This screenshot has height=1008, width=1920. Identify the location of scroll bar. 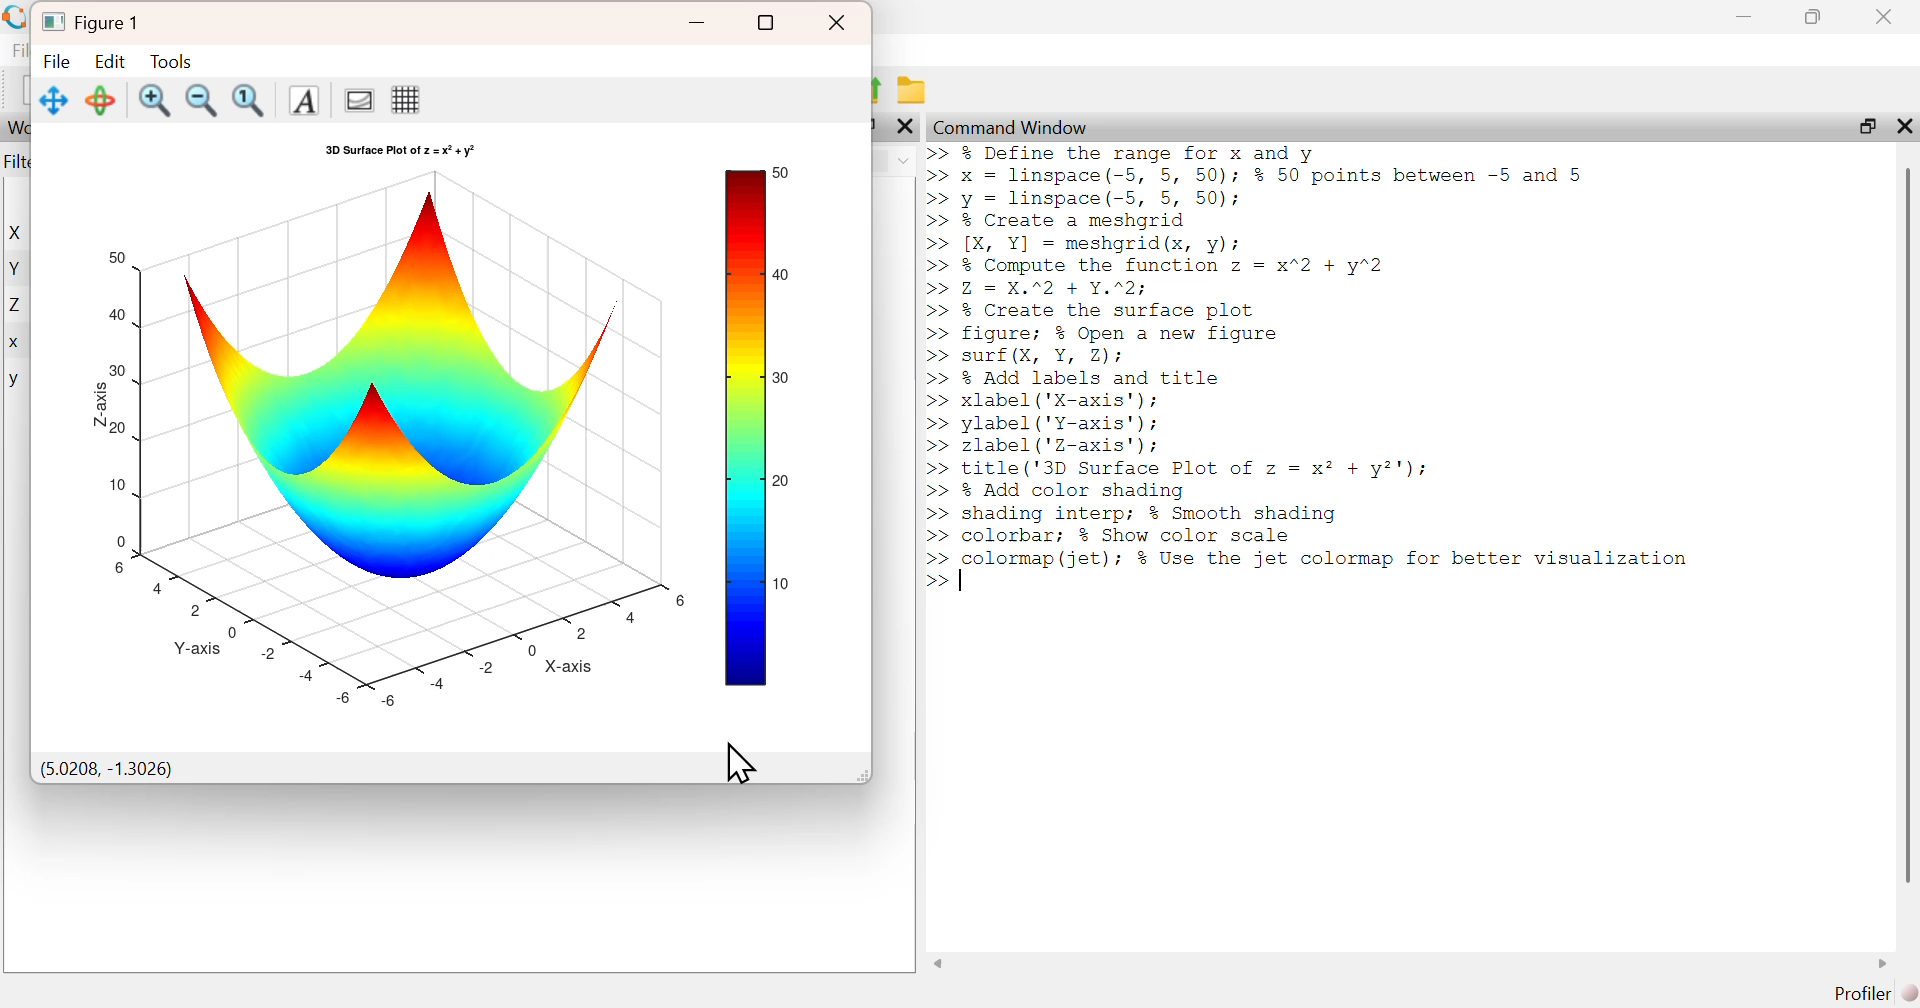
(1907, 524).